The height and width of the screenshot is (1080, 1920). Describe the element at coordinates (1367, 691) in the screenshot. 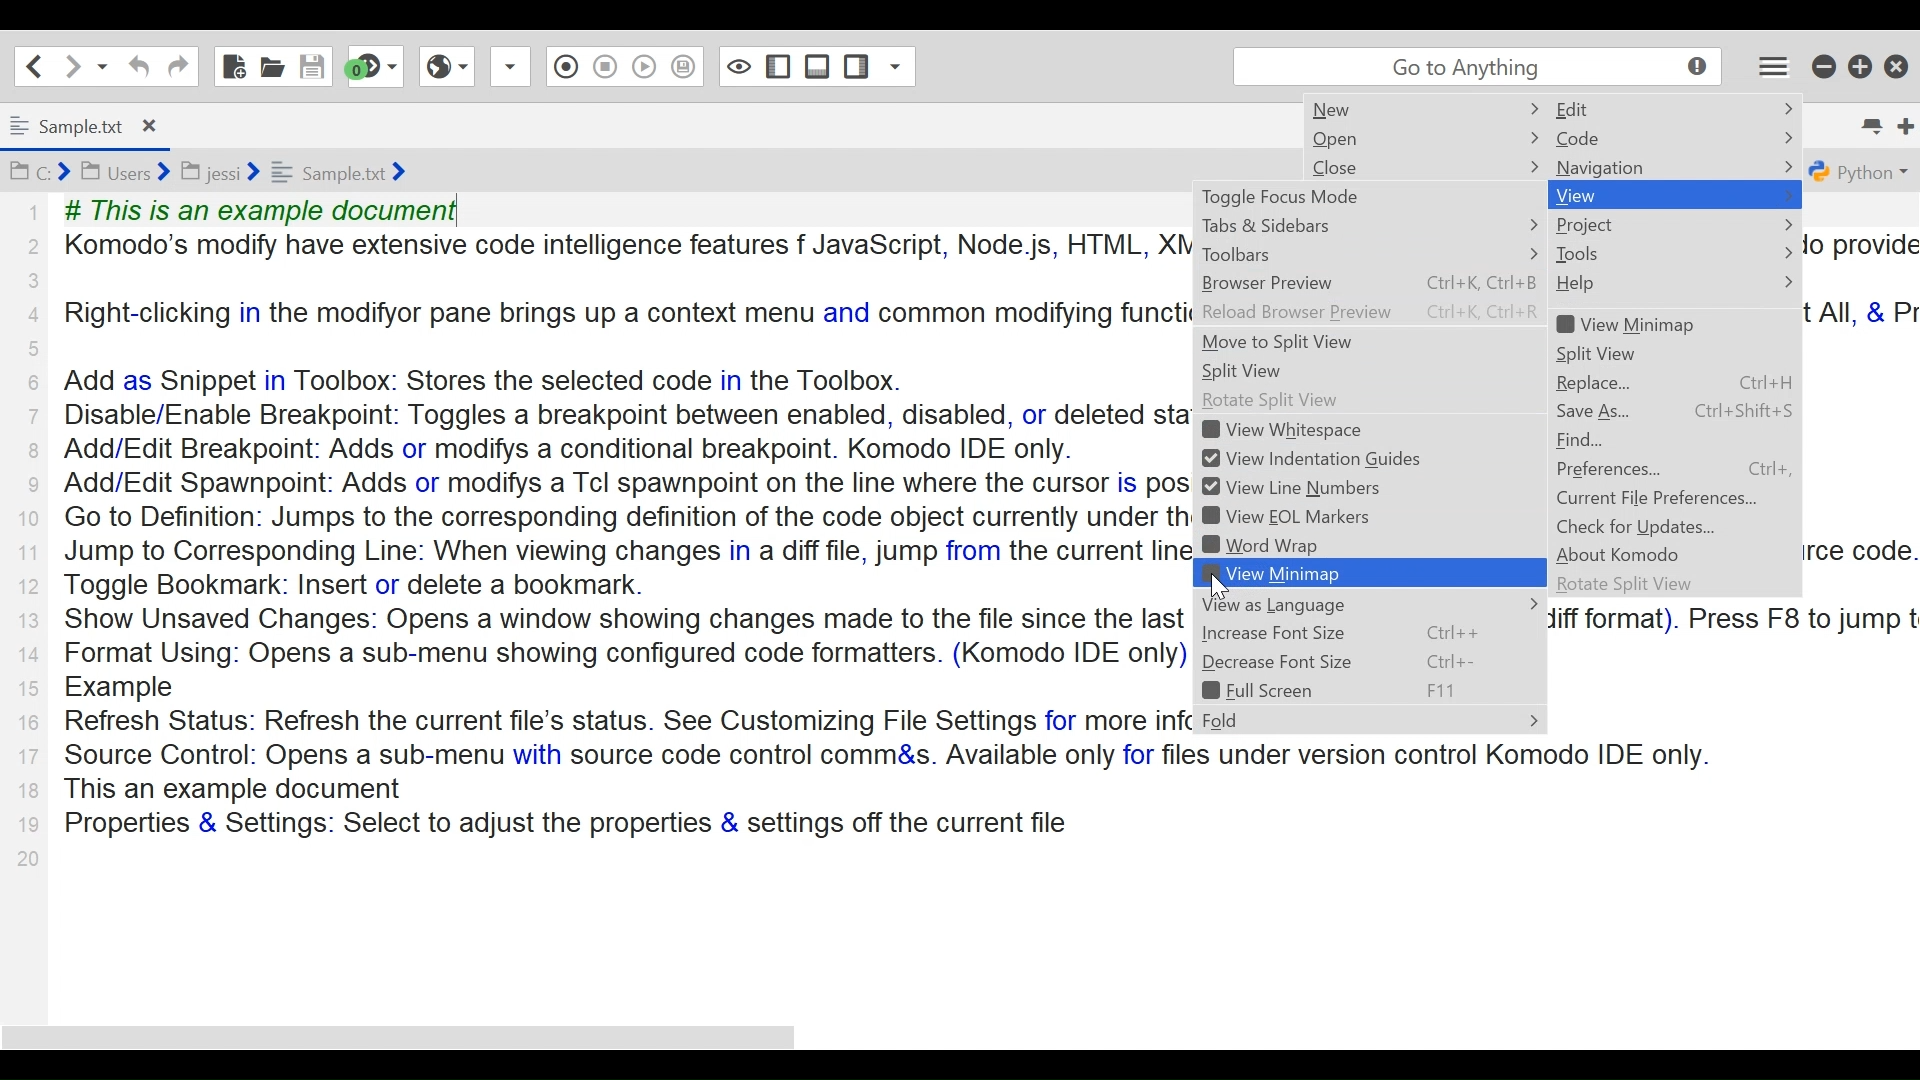

I see `Full Screen` at that location.